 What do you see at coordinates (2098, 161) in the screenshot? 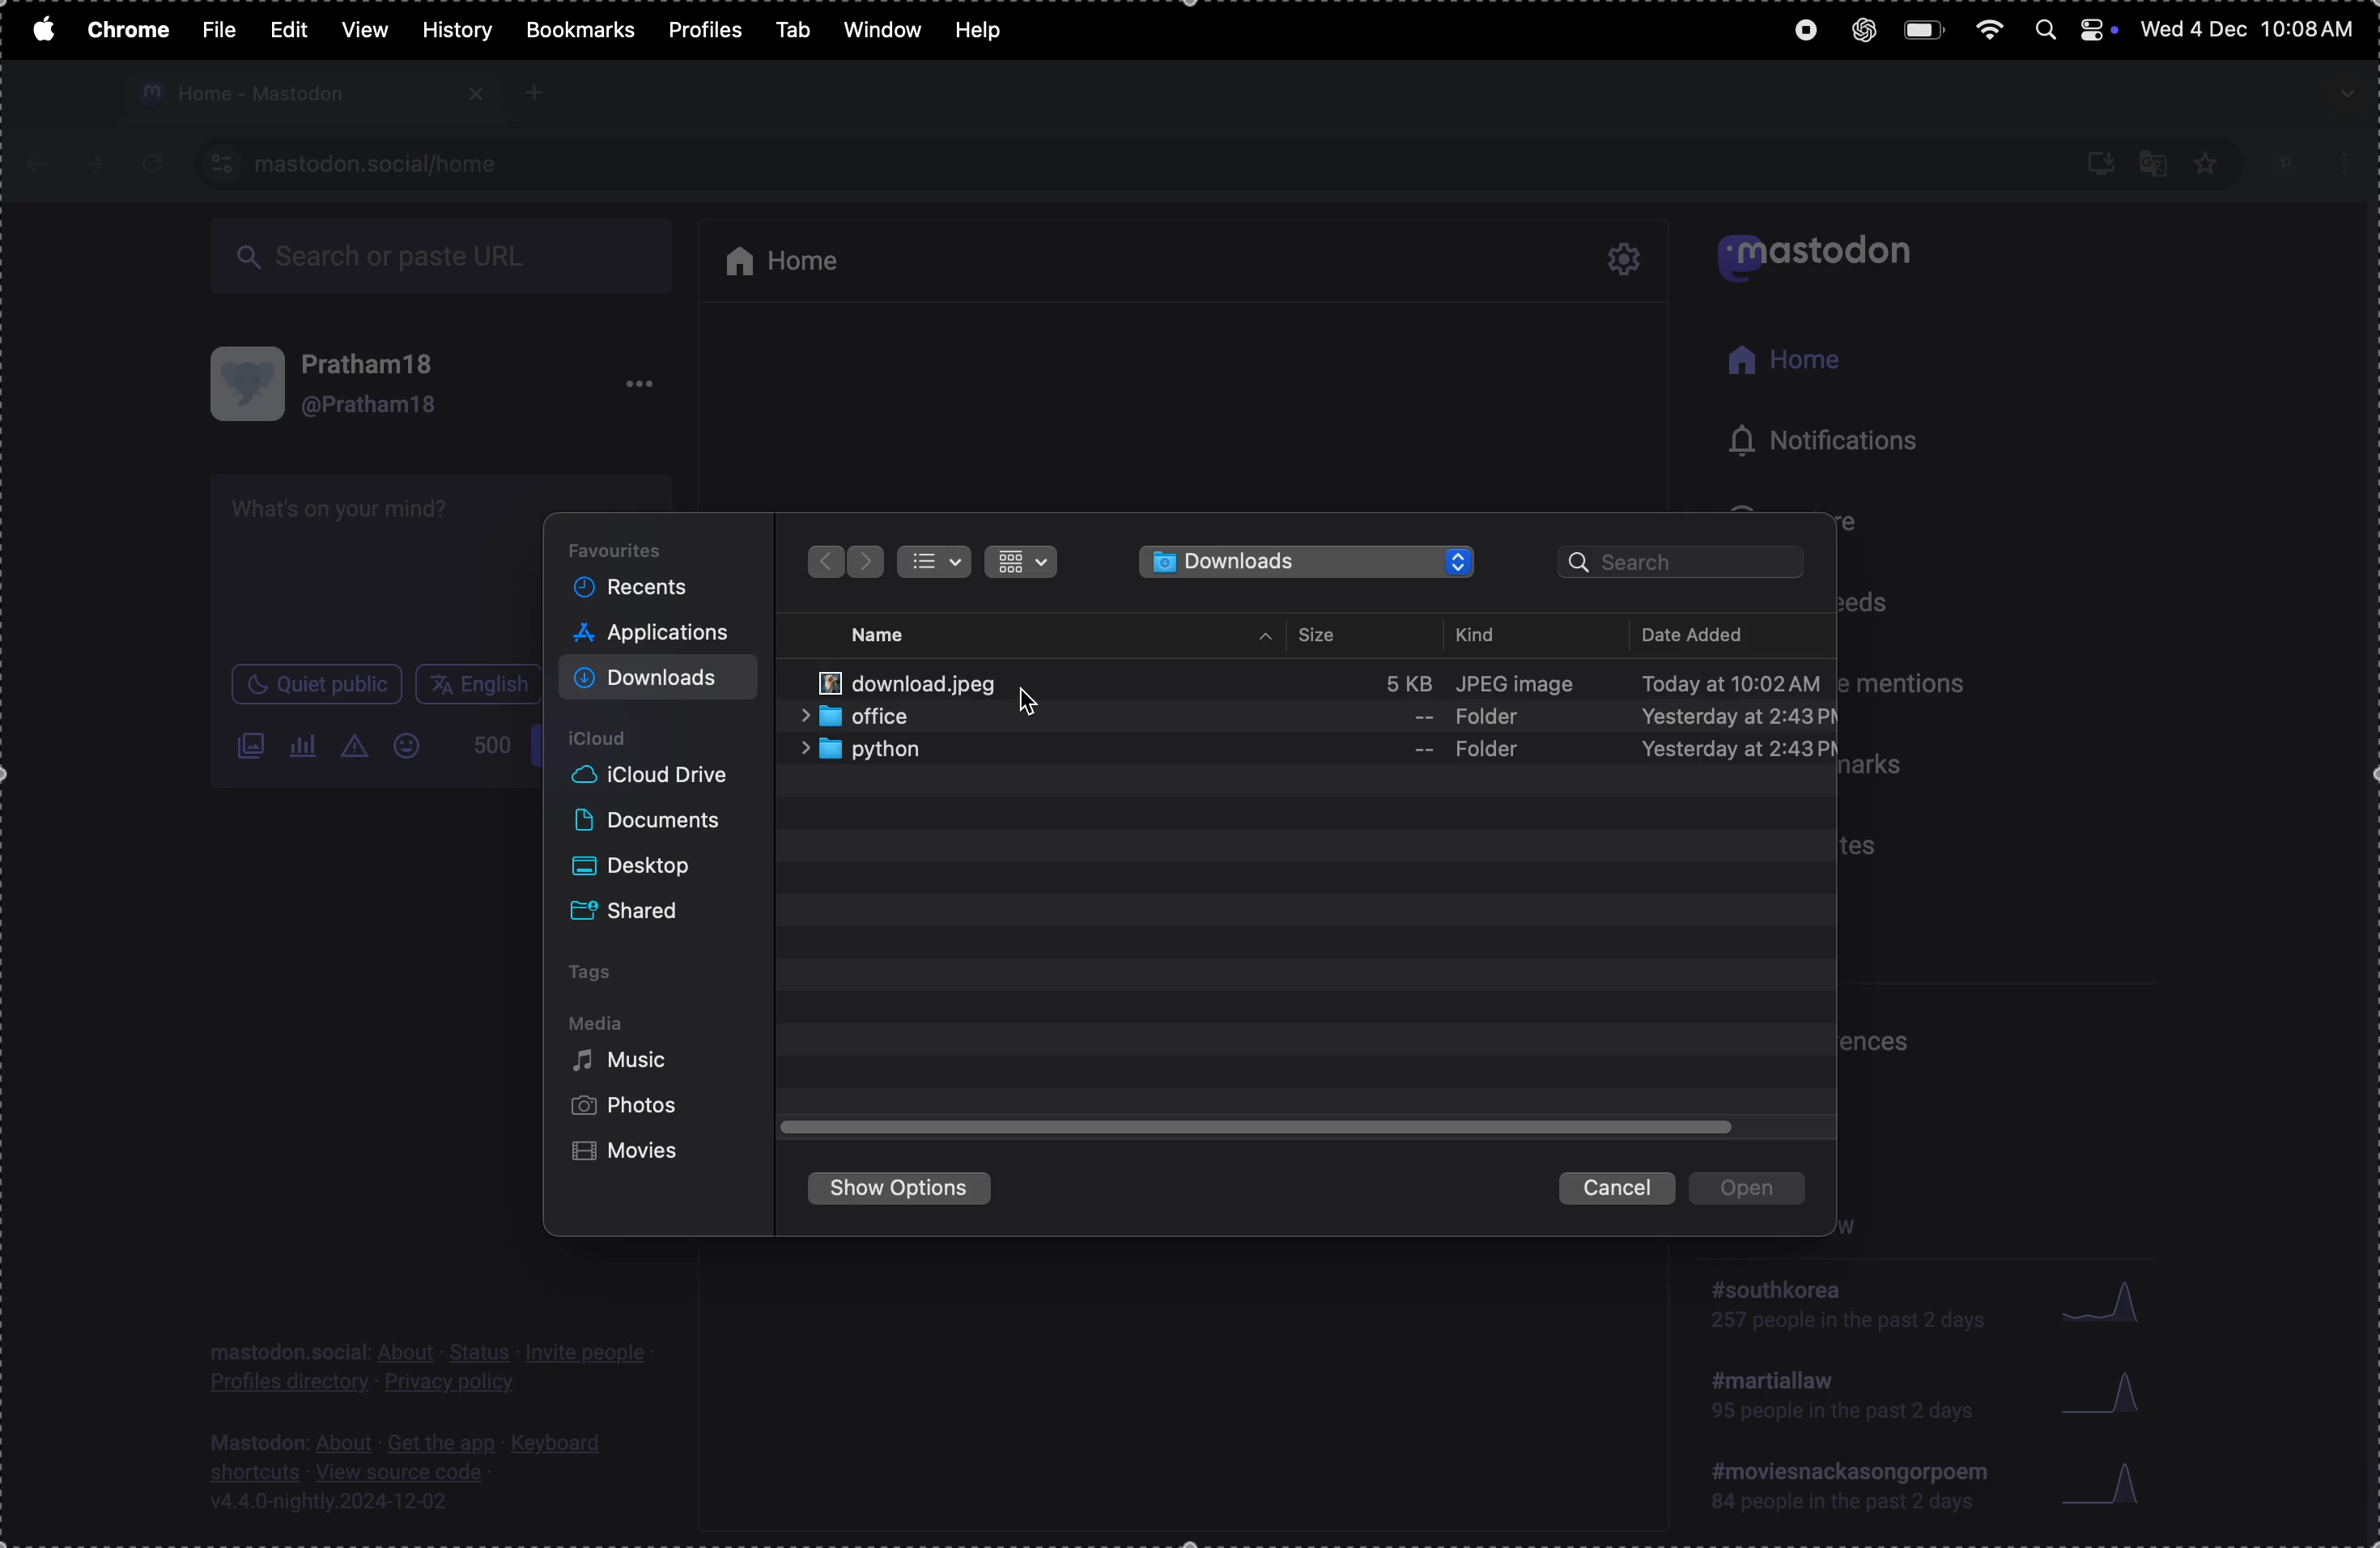
I see `install mastdom` at bounding box center [2098, 161].